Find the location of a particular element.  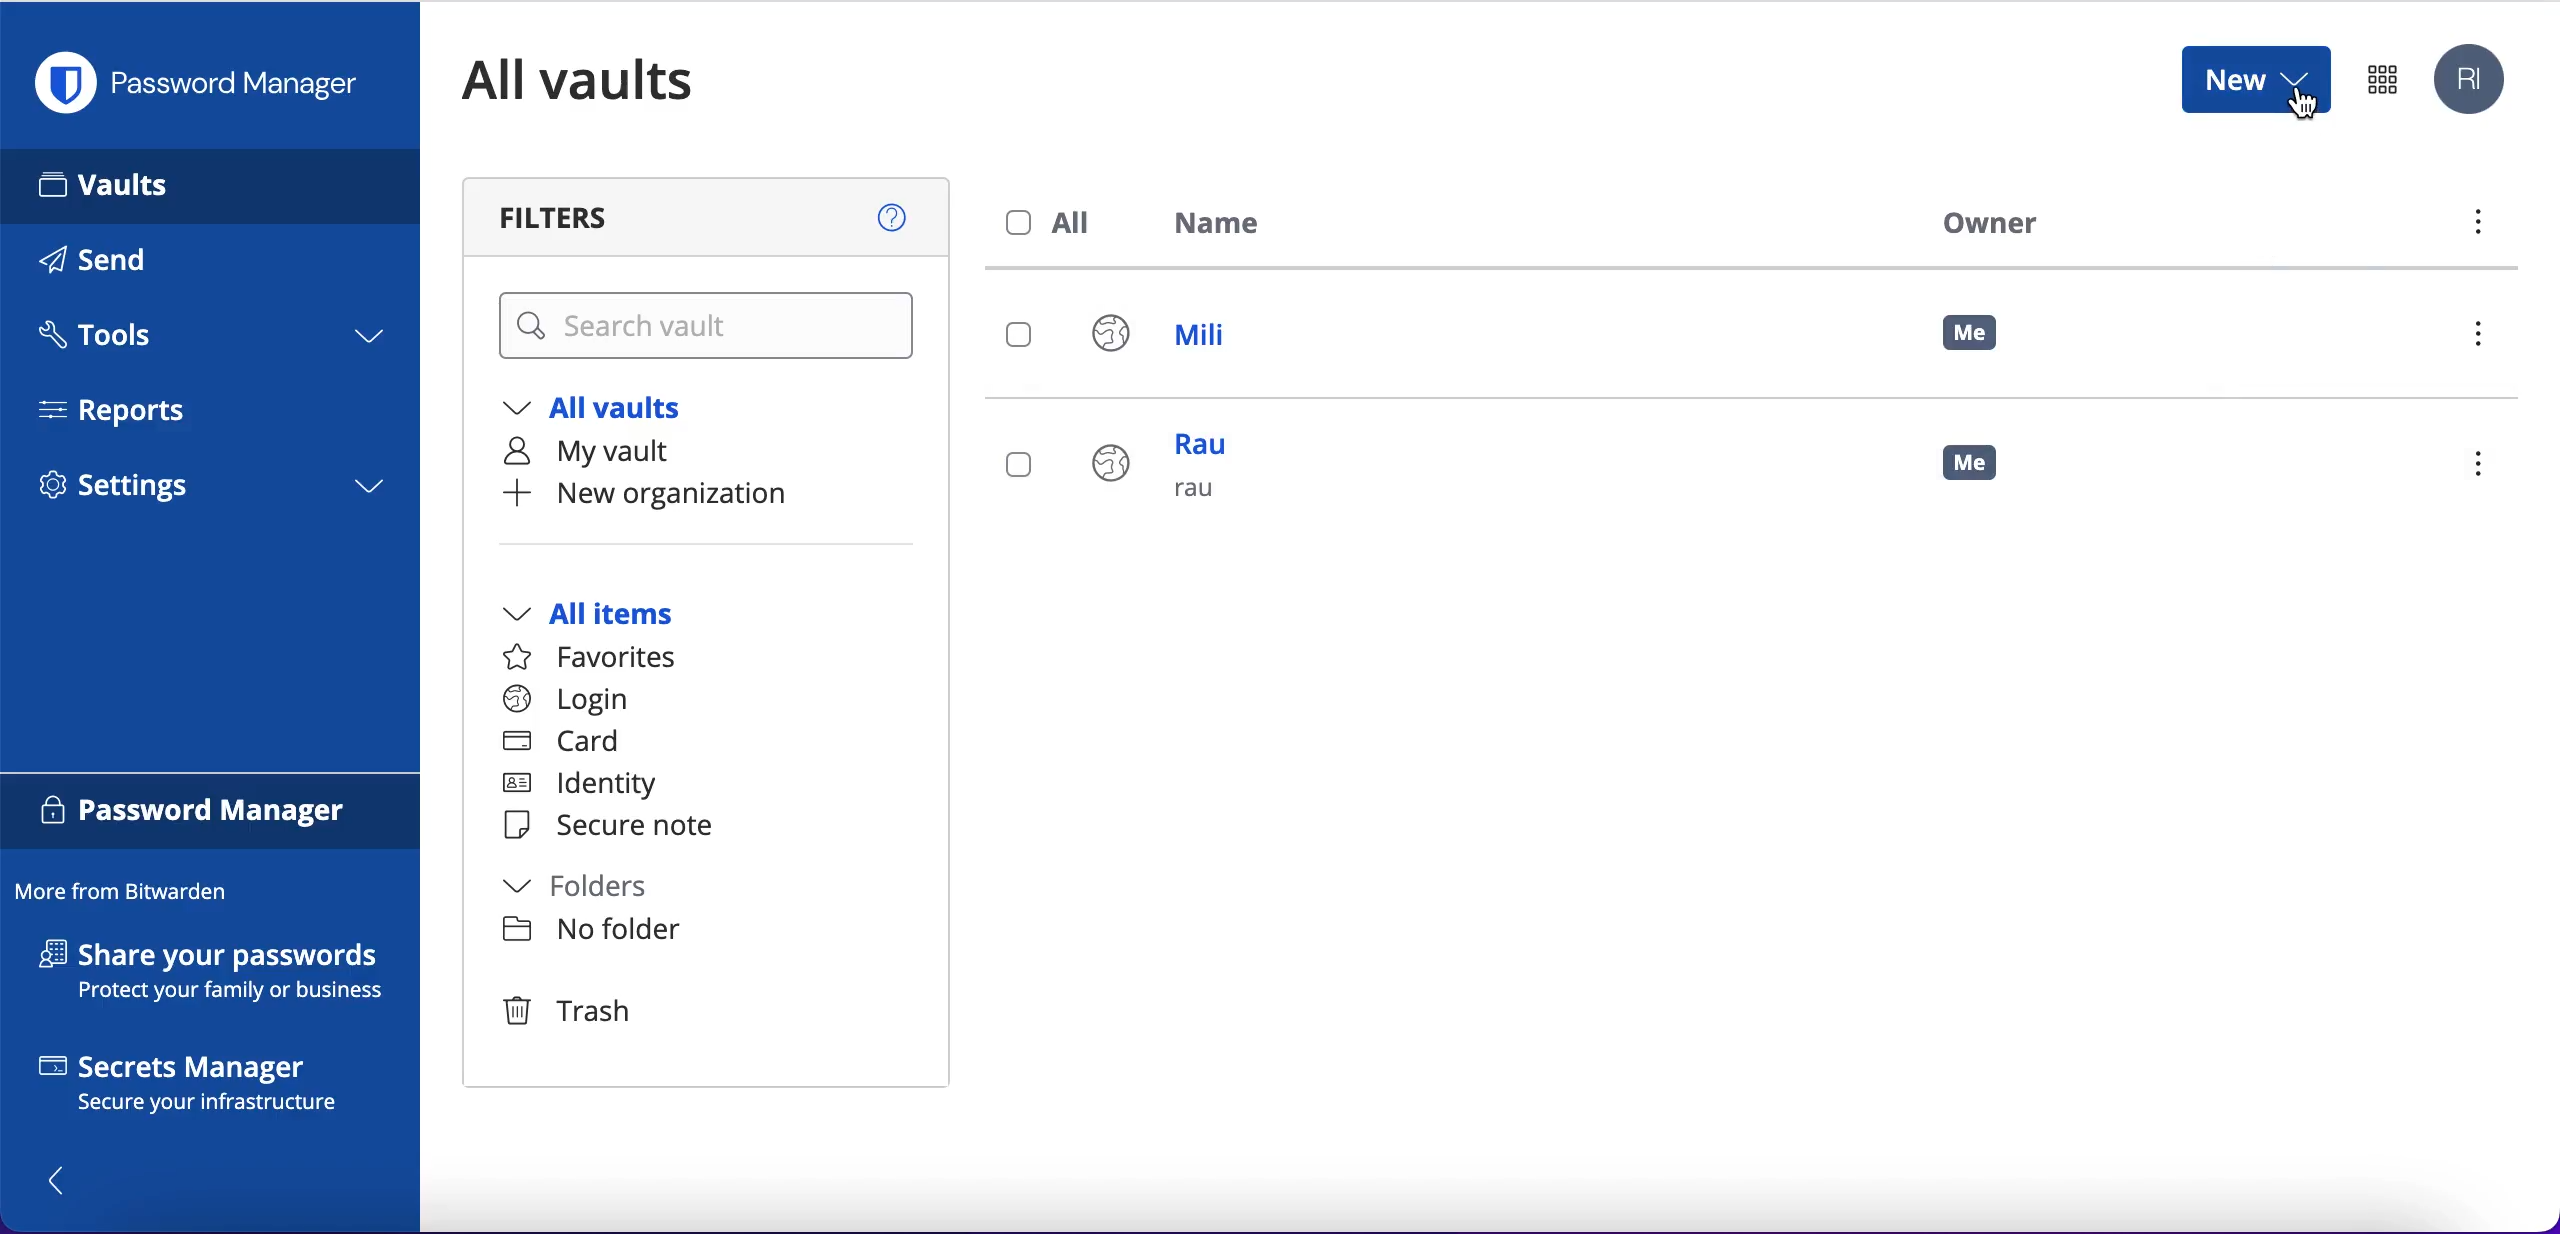

show/hide panel is located at coordinates (59, 1180).